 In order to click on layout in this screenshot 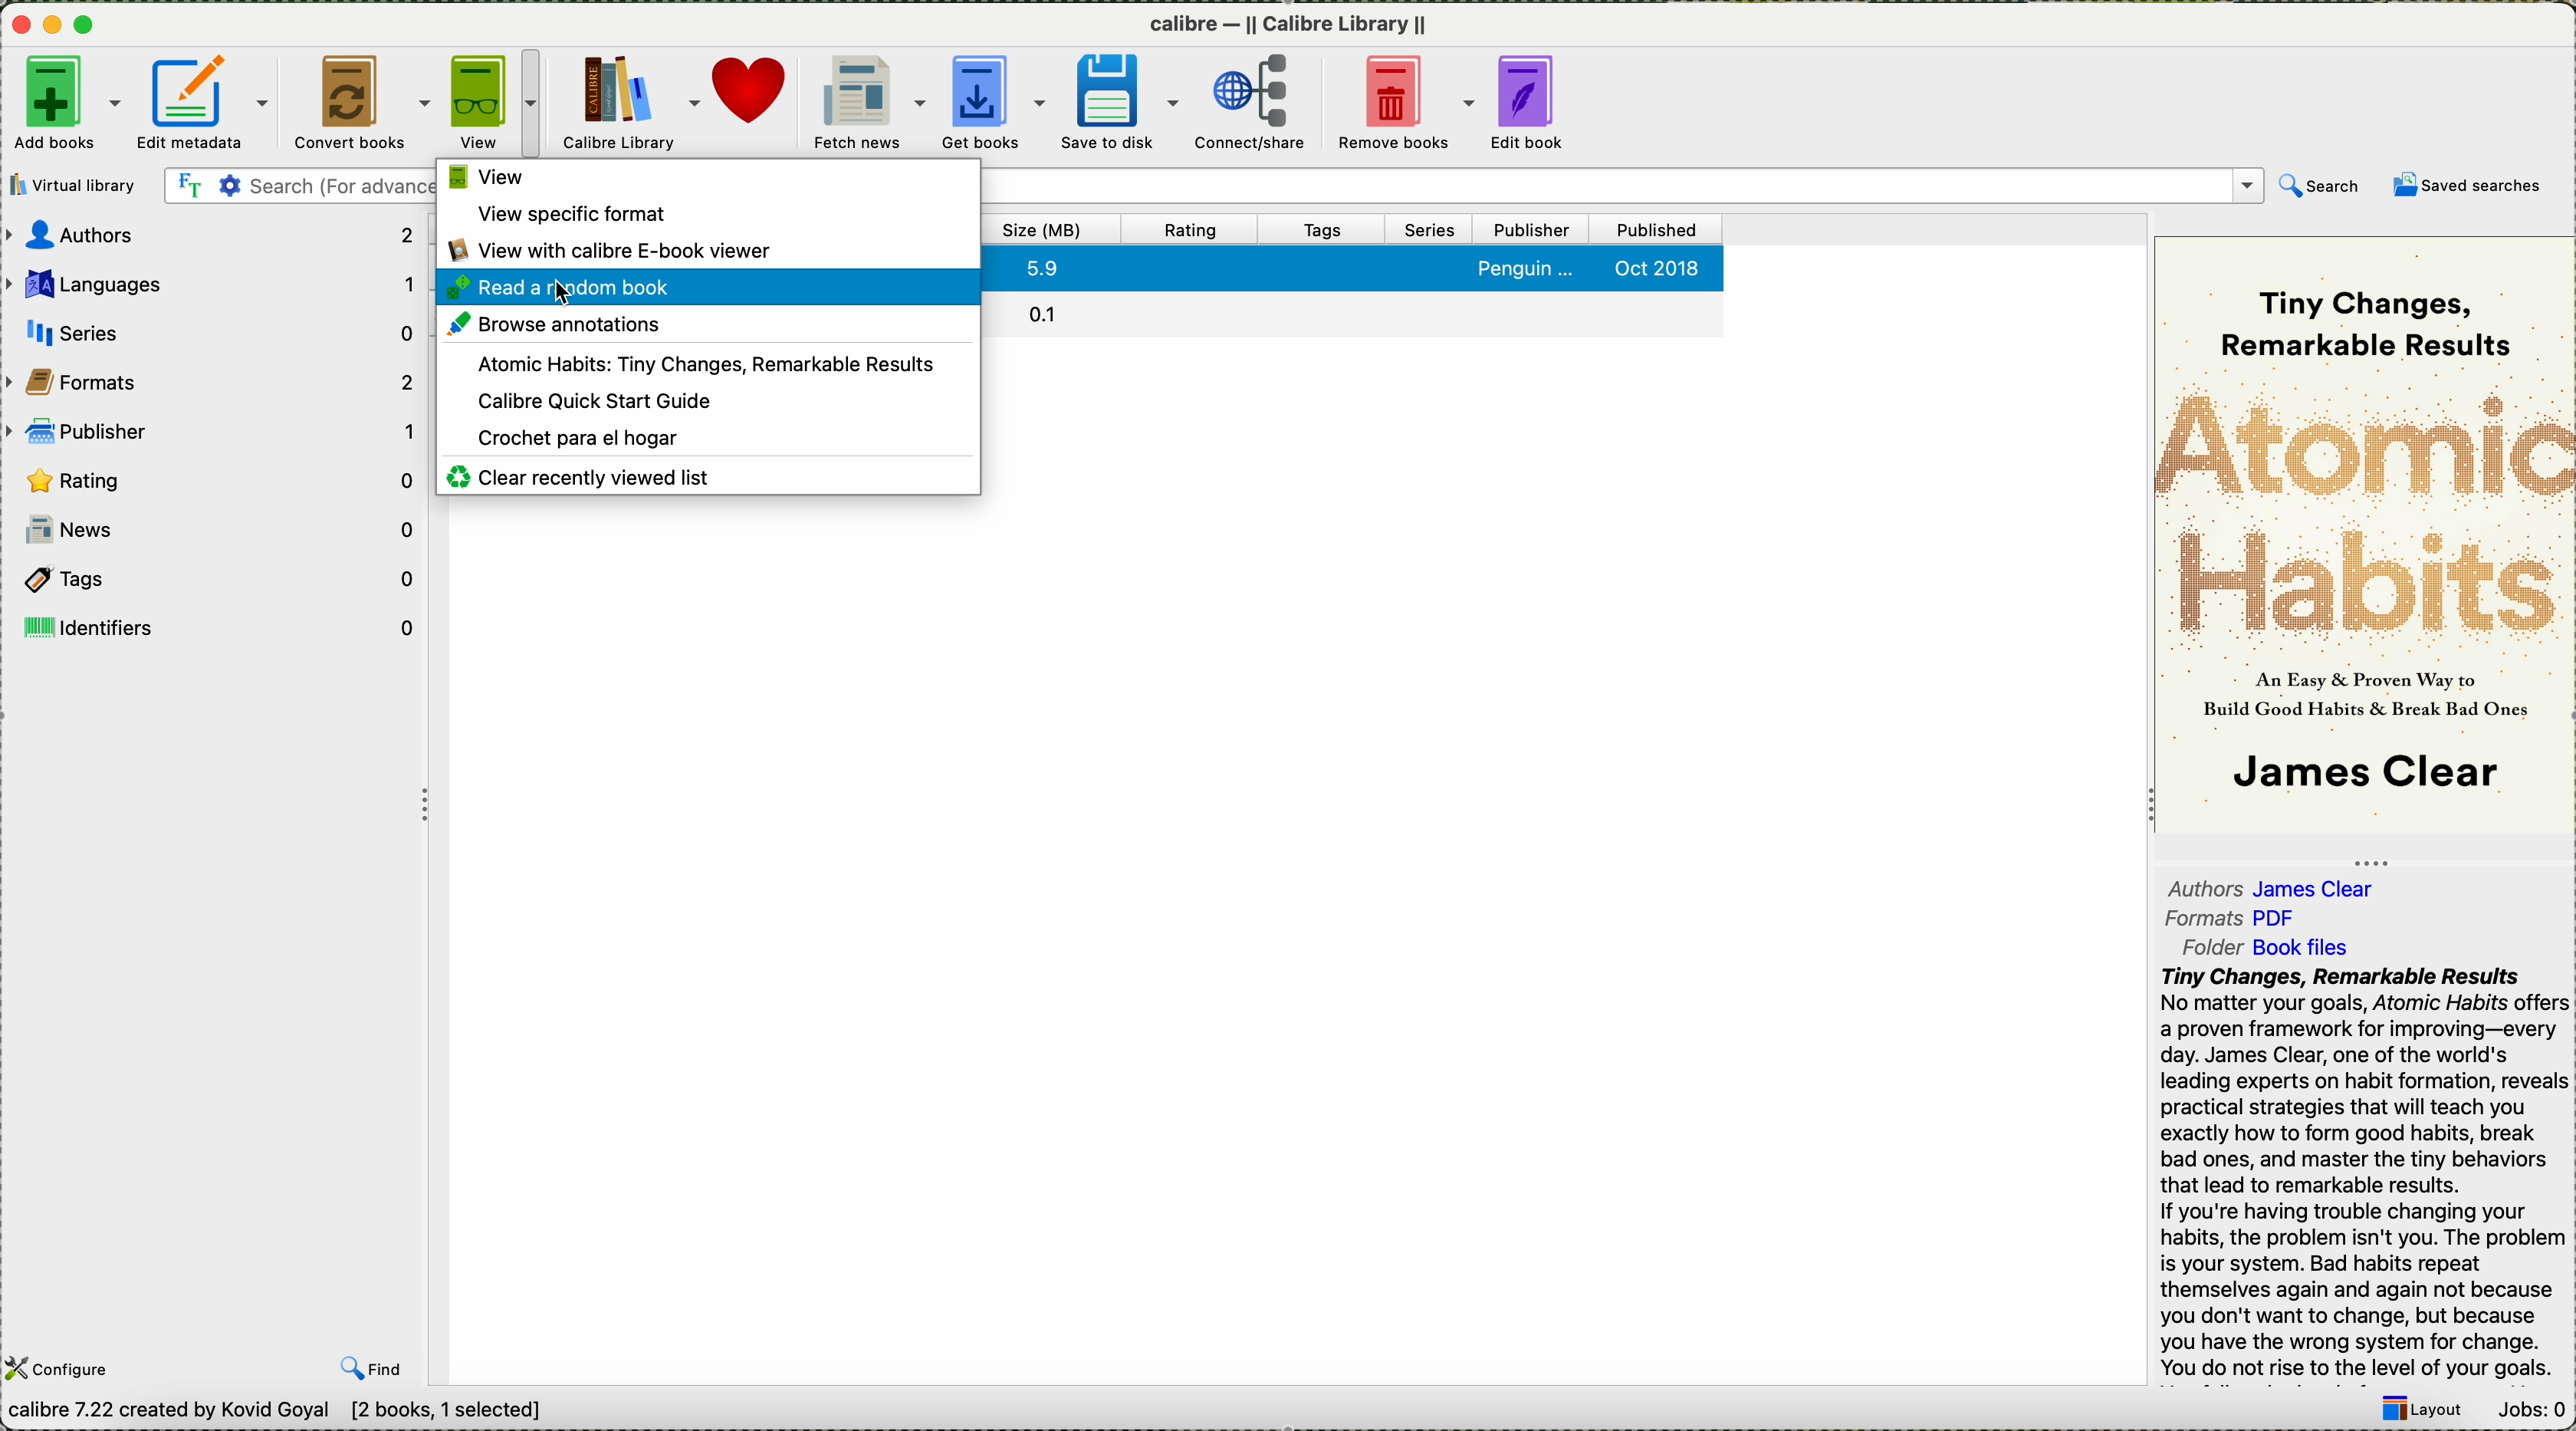, I will do `click(2418, 1407)`.